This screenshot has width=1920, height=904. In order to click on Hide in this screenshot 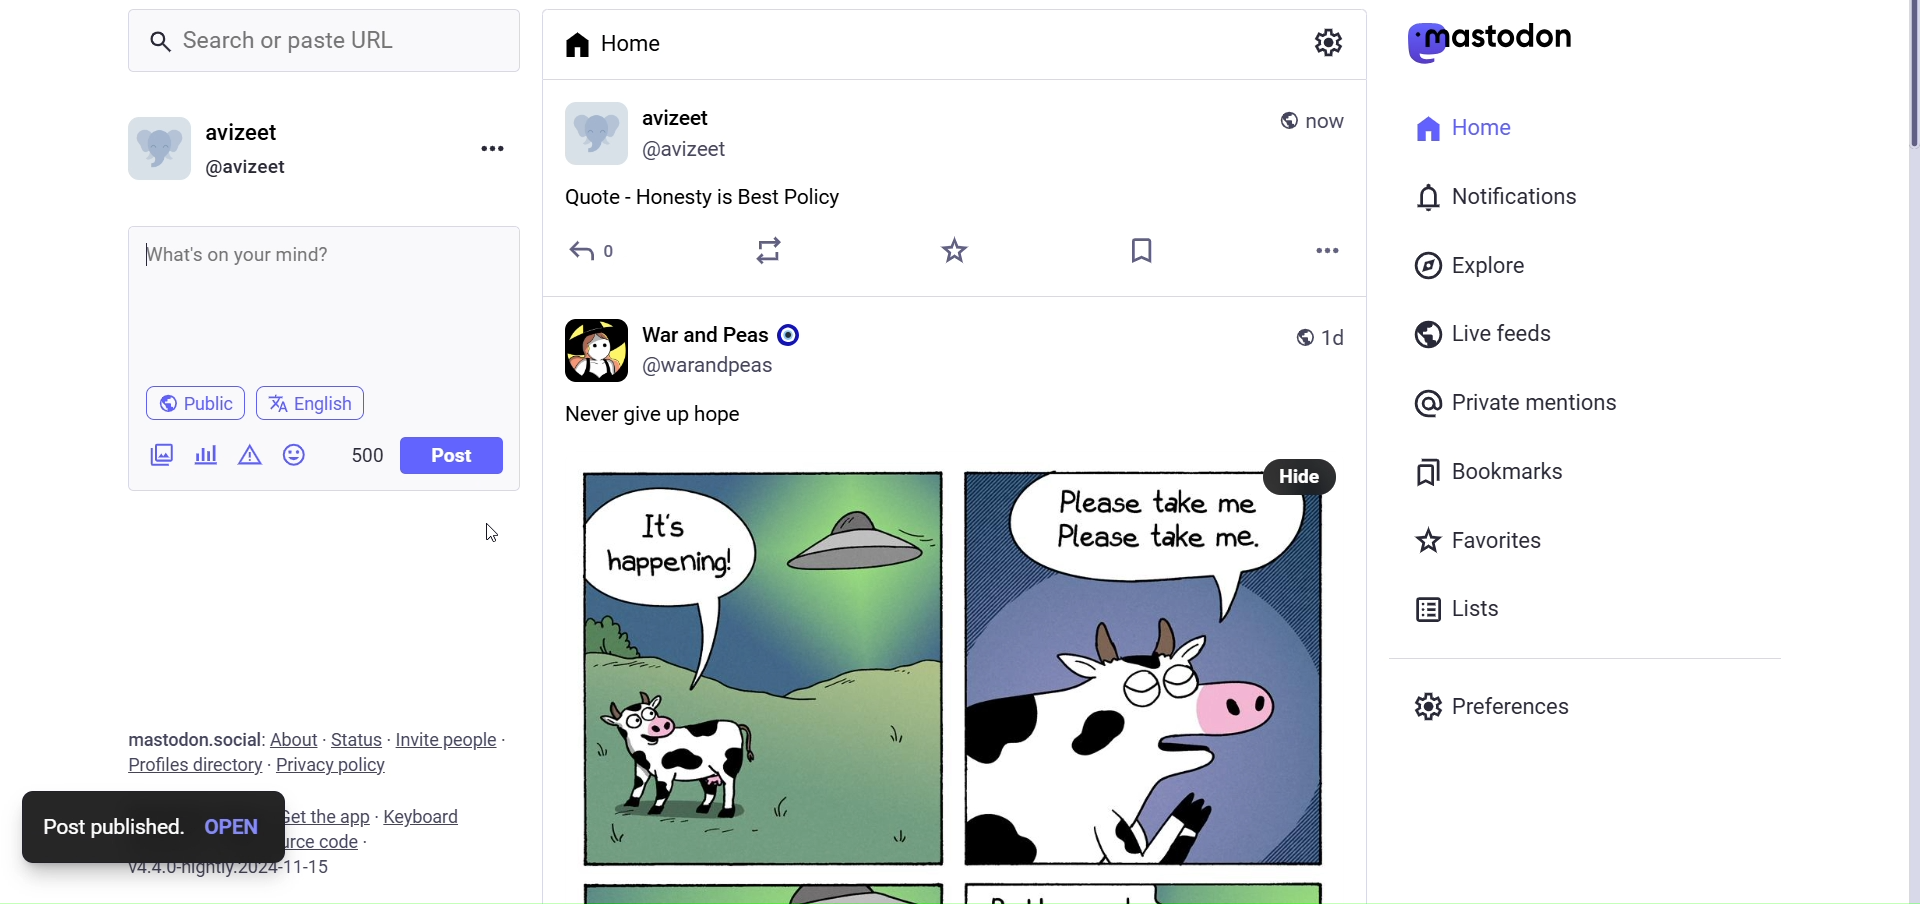, I will do `click(1298, 477)`.